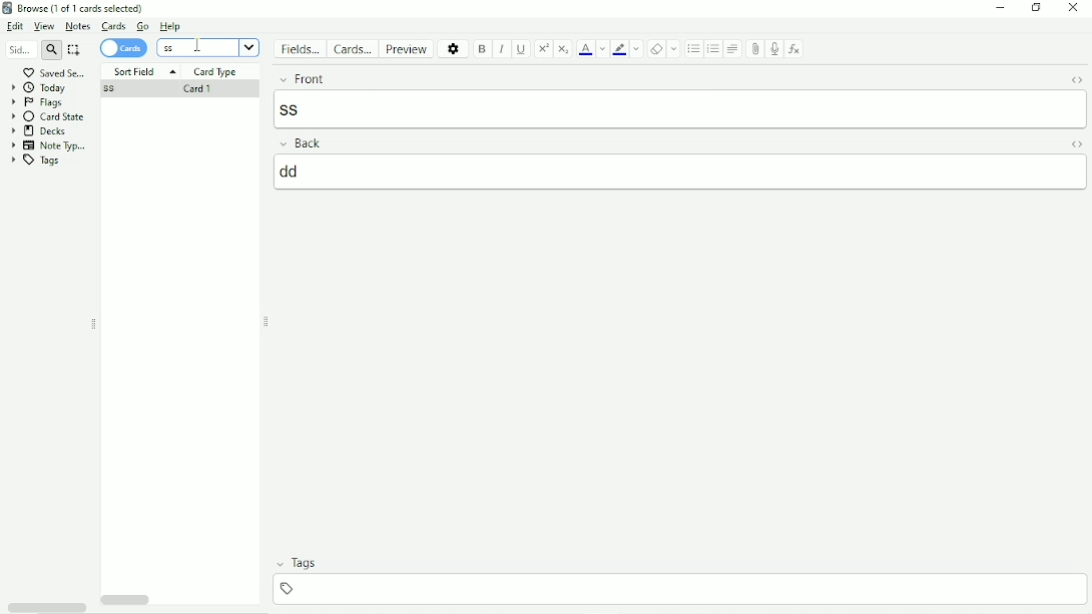 The width and height of the screenshot is (1092, 614). What do you see at coordinates (684, 587) in the screenshot?
I see `add tag` at bounding box center [684, 587].